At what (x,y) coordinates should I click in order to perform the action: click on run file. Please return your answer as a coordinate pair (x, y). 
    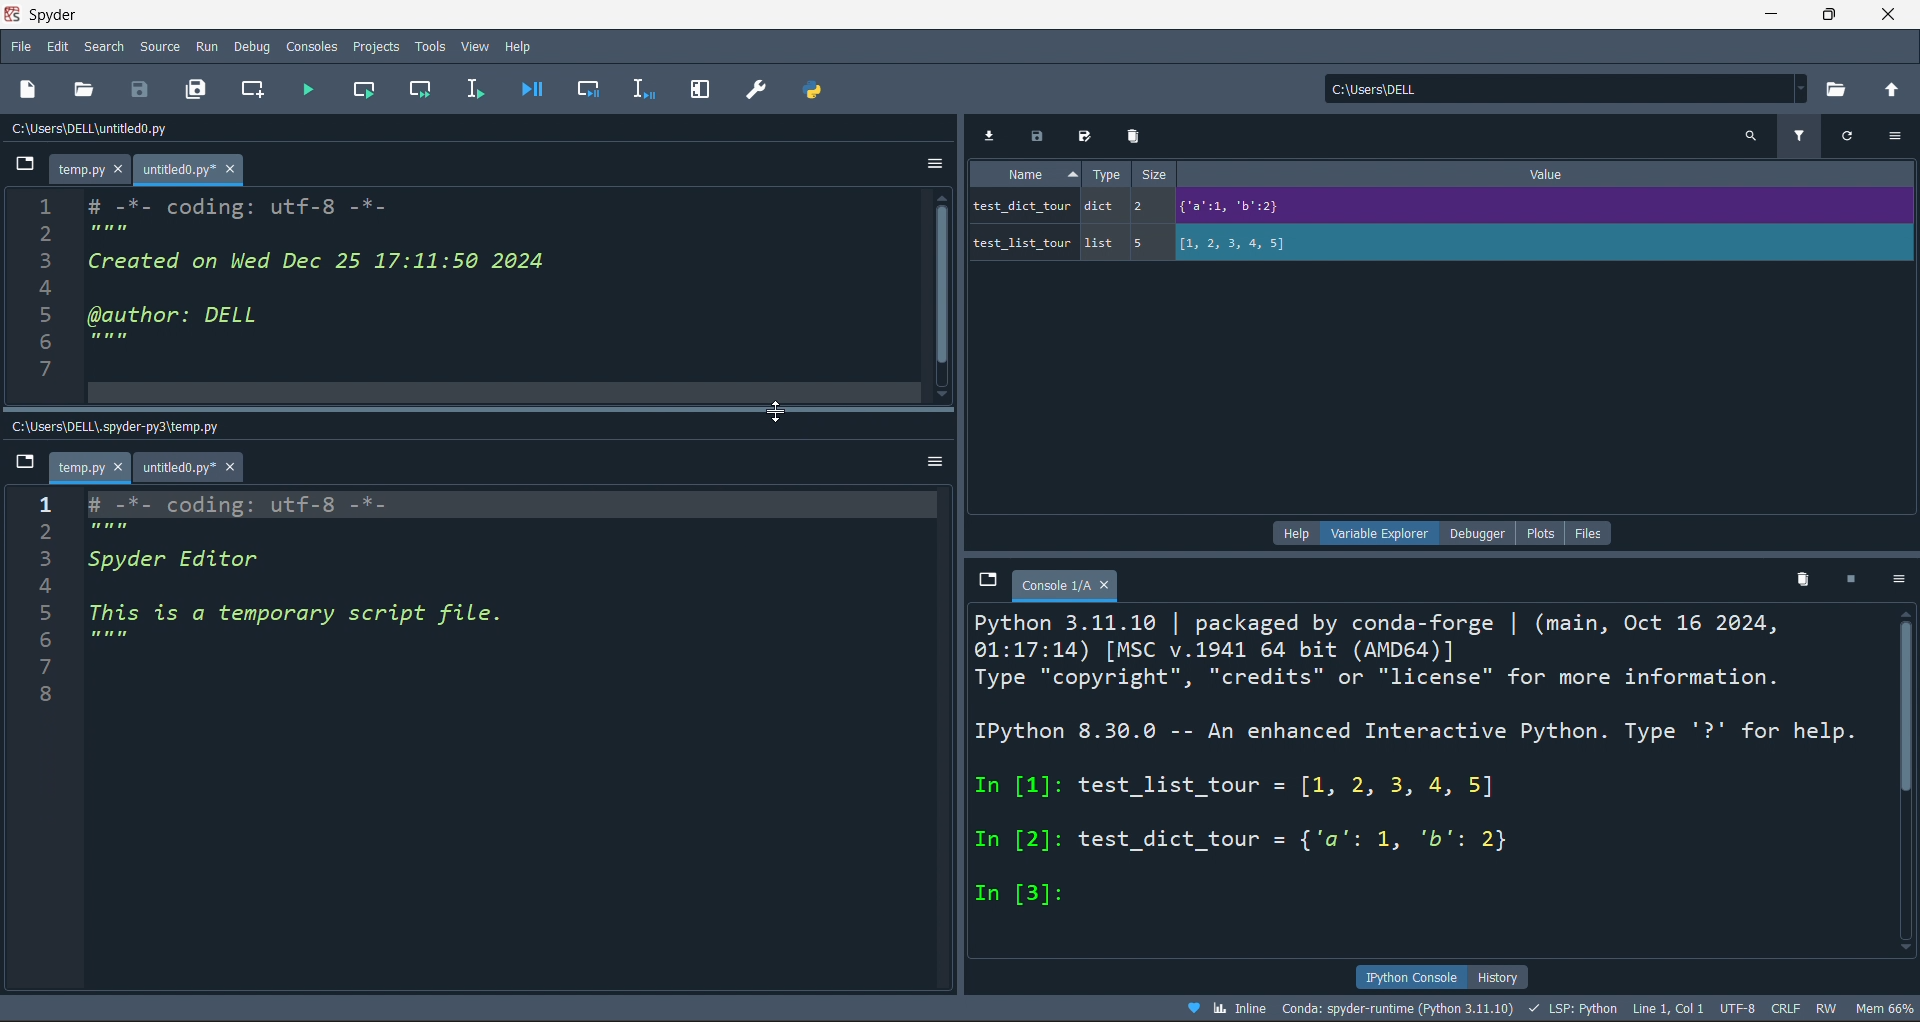
    Looking at the image, I should click on (310, 90).